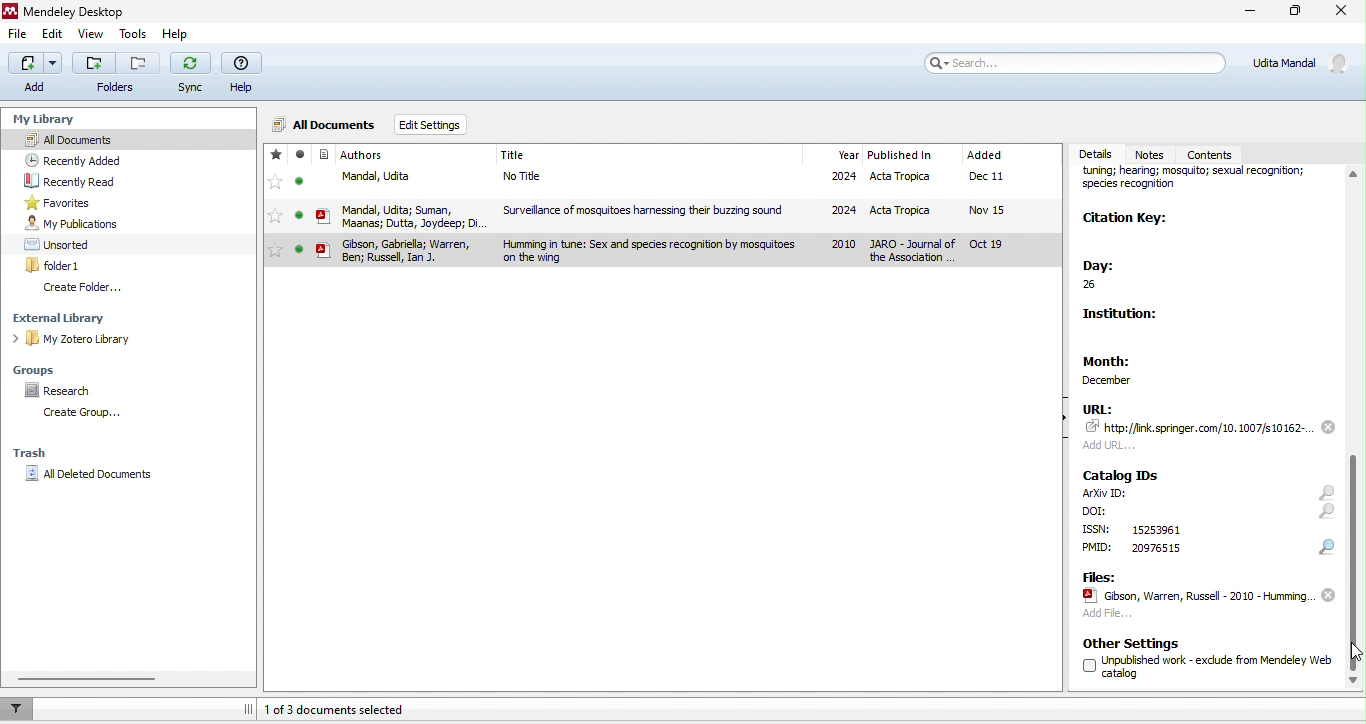  Describe the element at coordinates (324, 187) in the screenshot. I see `icon` at that location.